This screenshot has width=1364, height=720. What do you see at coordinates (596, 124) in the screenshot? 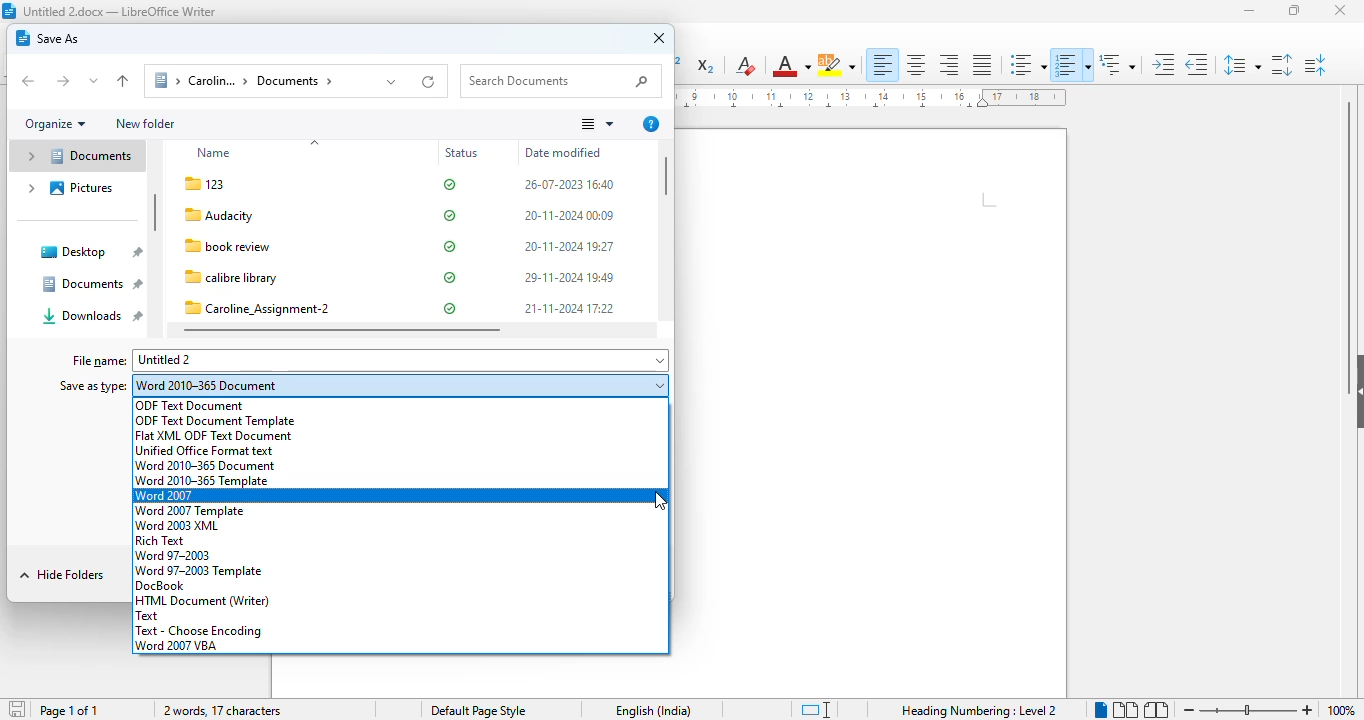
I see `change your view` at bounding box center [596, 124].